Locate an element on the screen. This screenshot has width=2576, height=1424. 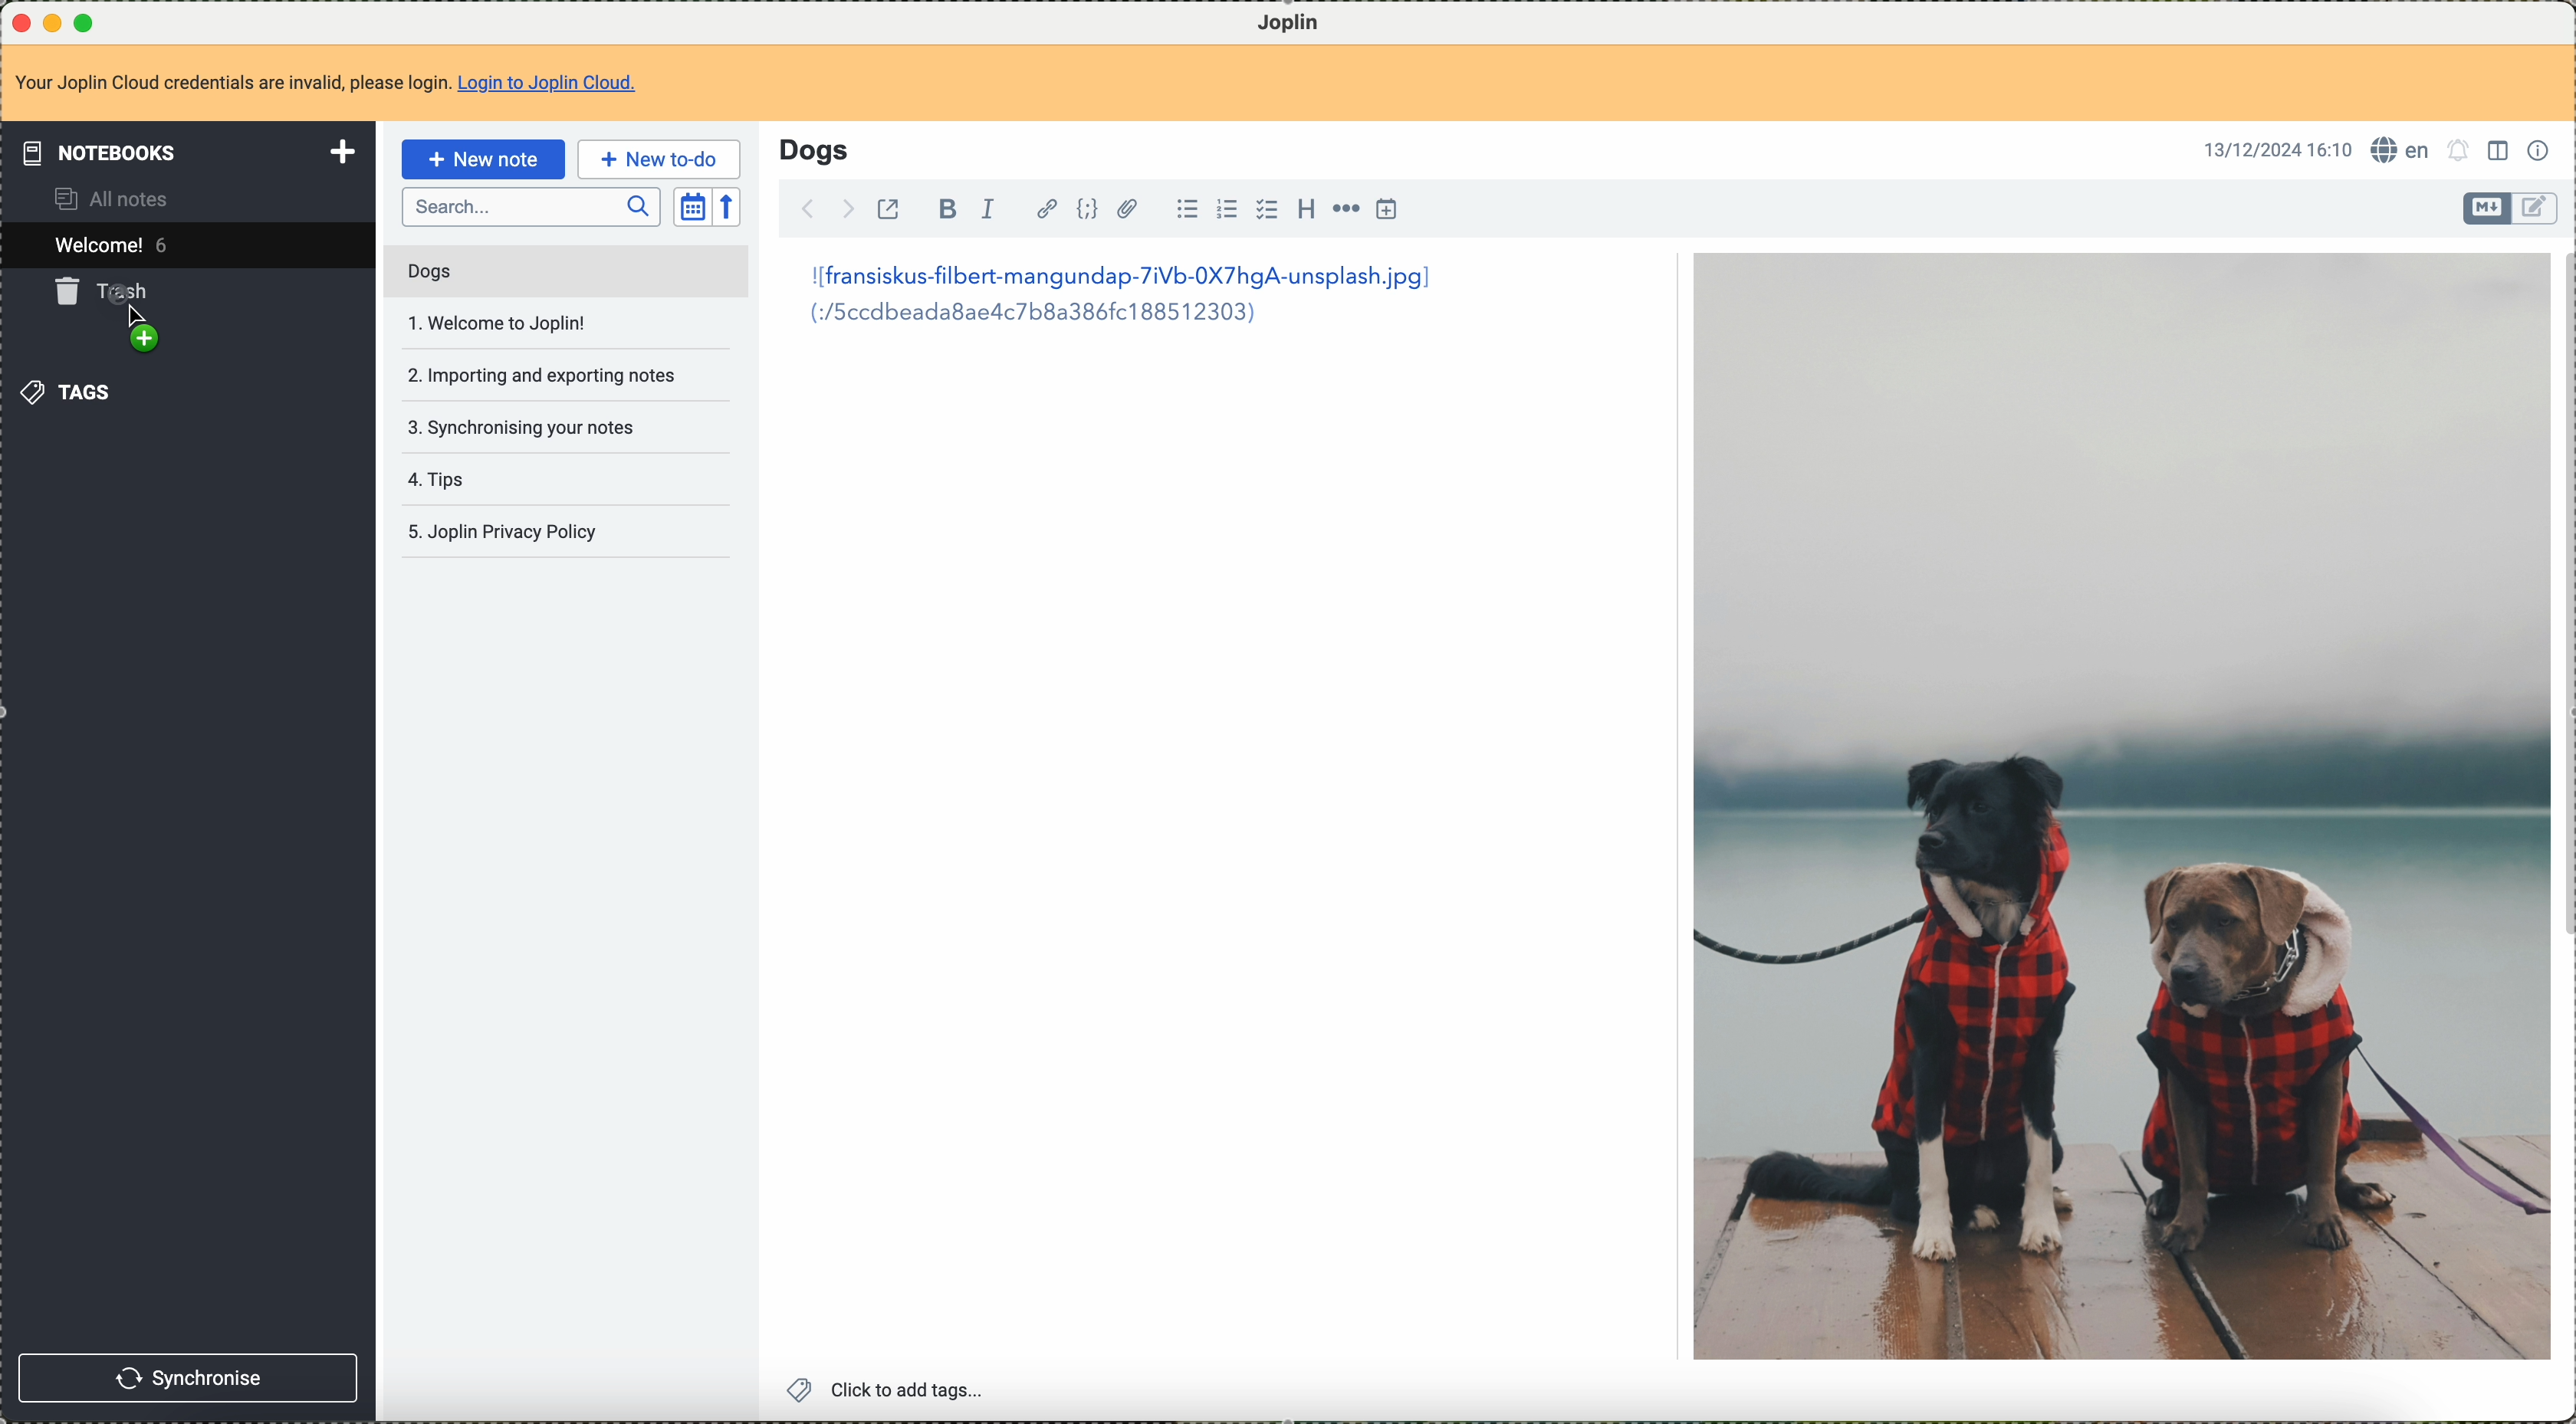
synchronising your notes is located at coordinates (528, 426).